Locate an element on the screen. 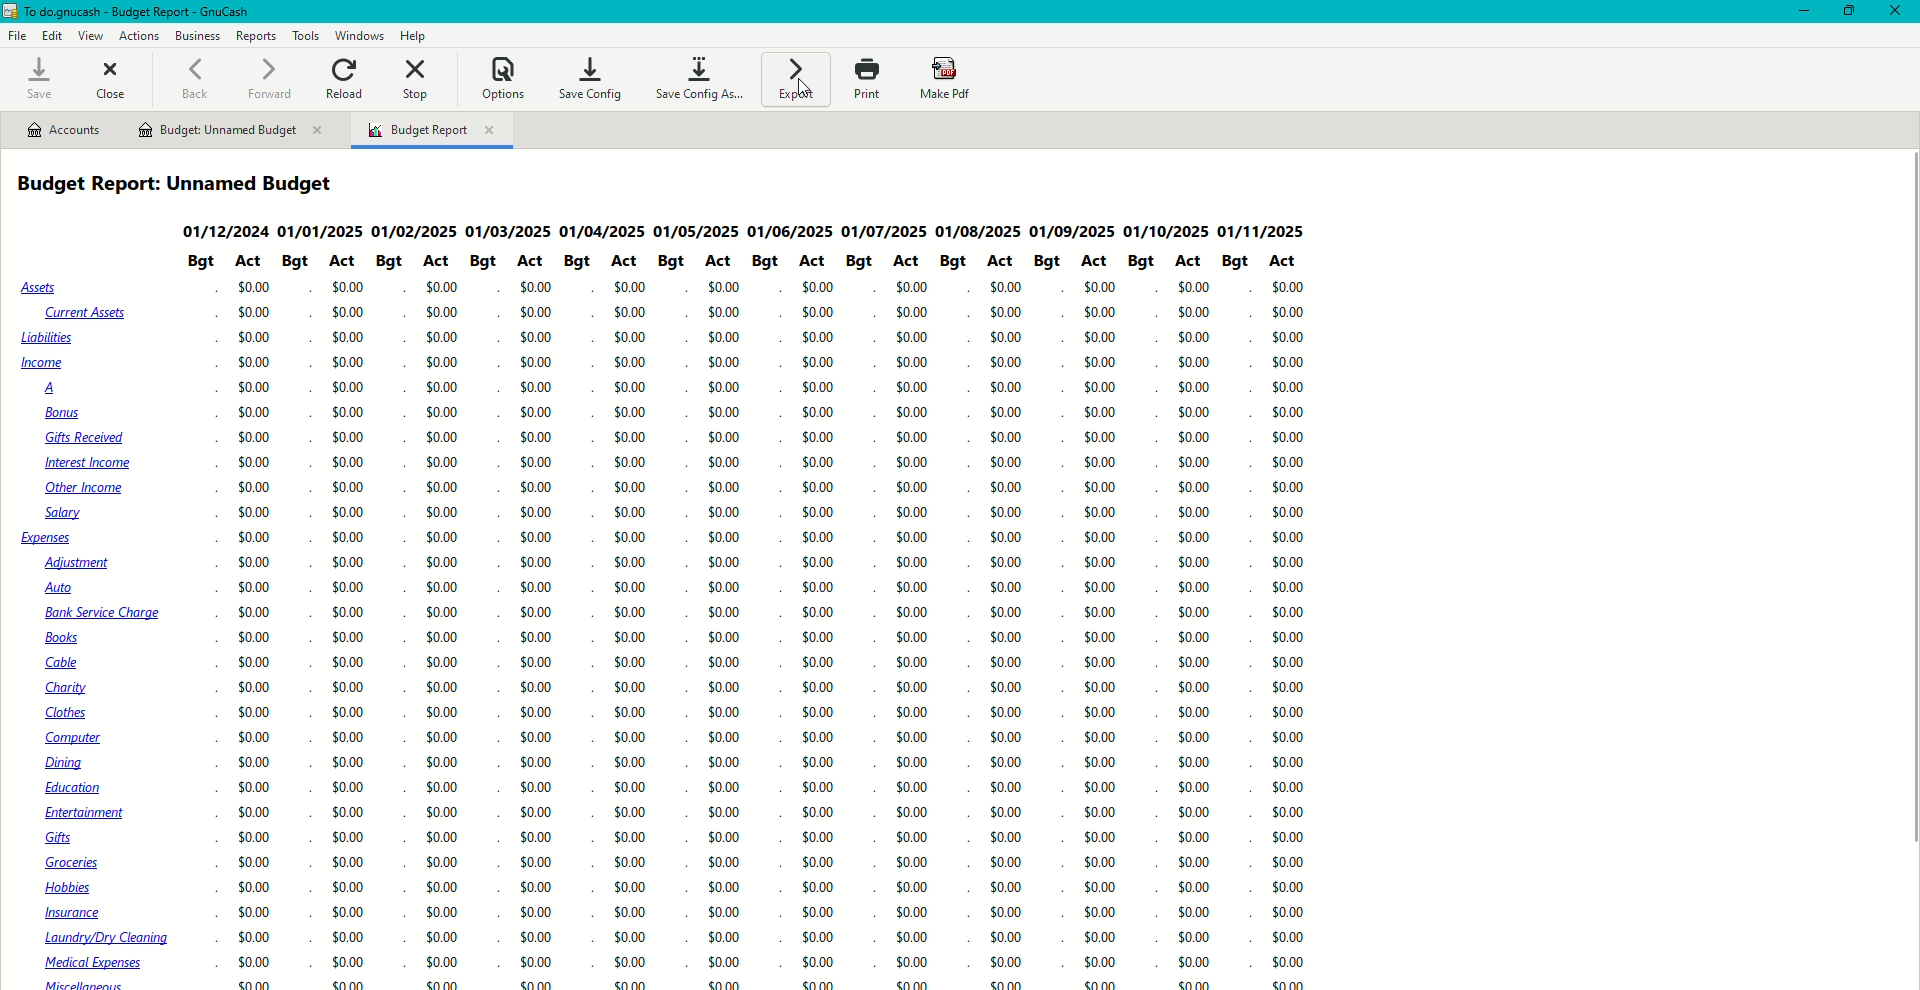 This screenshot has width=1920, height=990. 0.00 is located at coordinates (352, 514).